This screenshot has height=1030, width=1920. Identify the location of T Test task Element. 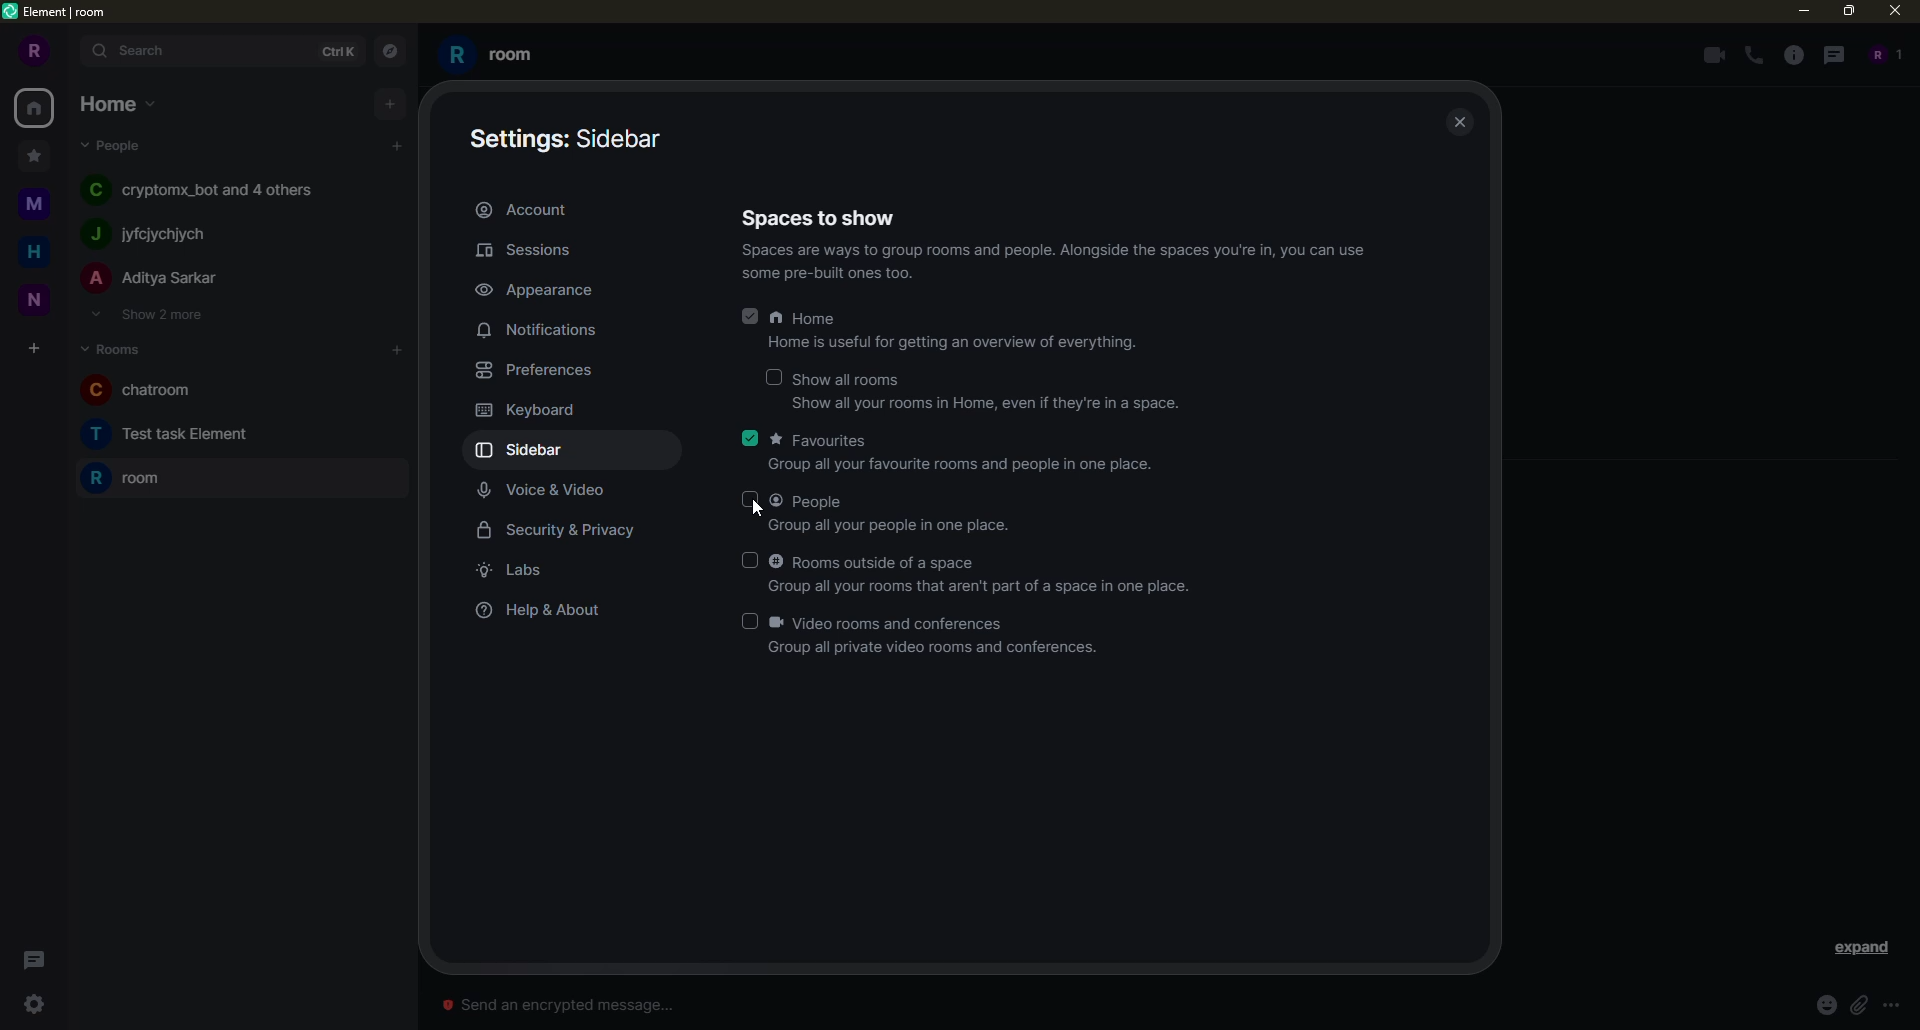
(163, 433).